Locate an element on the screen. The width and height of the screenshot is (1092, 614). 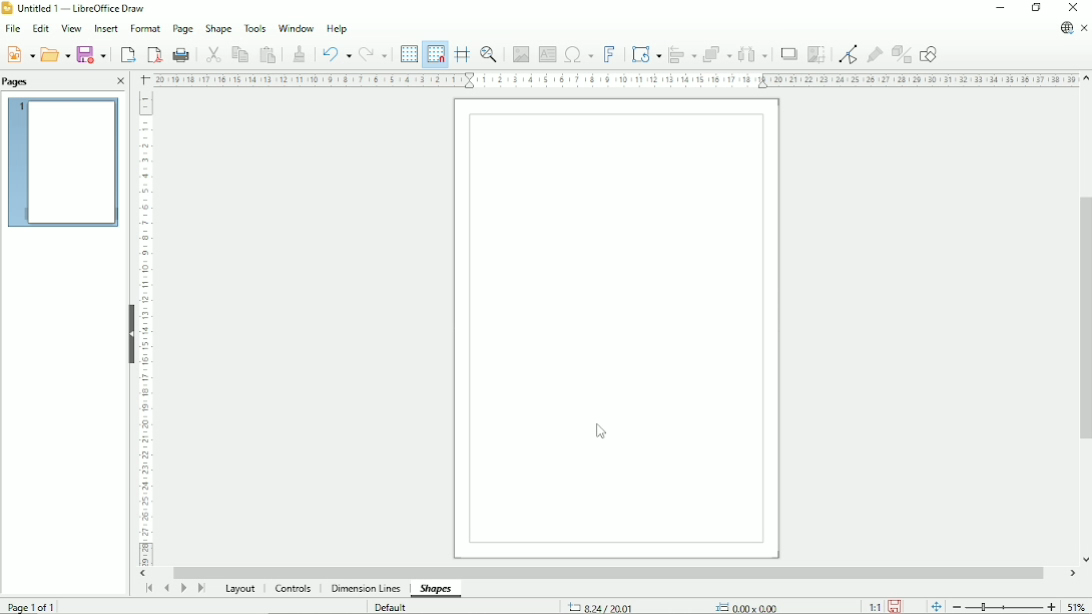
Print is located at coordinates (181, 54).